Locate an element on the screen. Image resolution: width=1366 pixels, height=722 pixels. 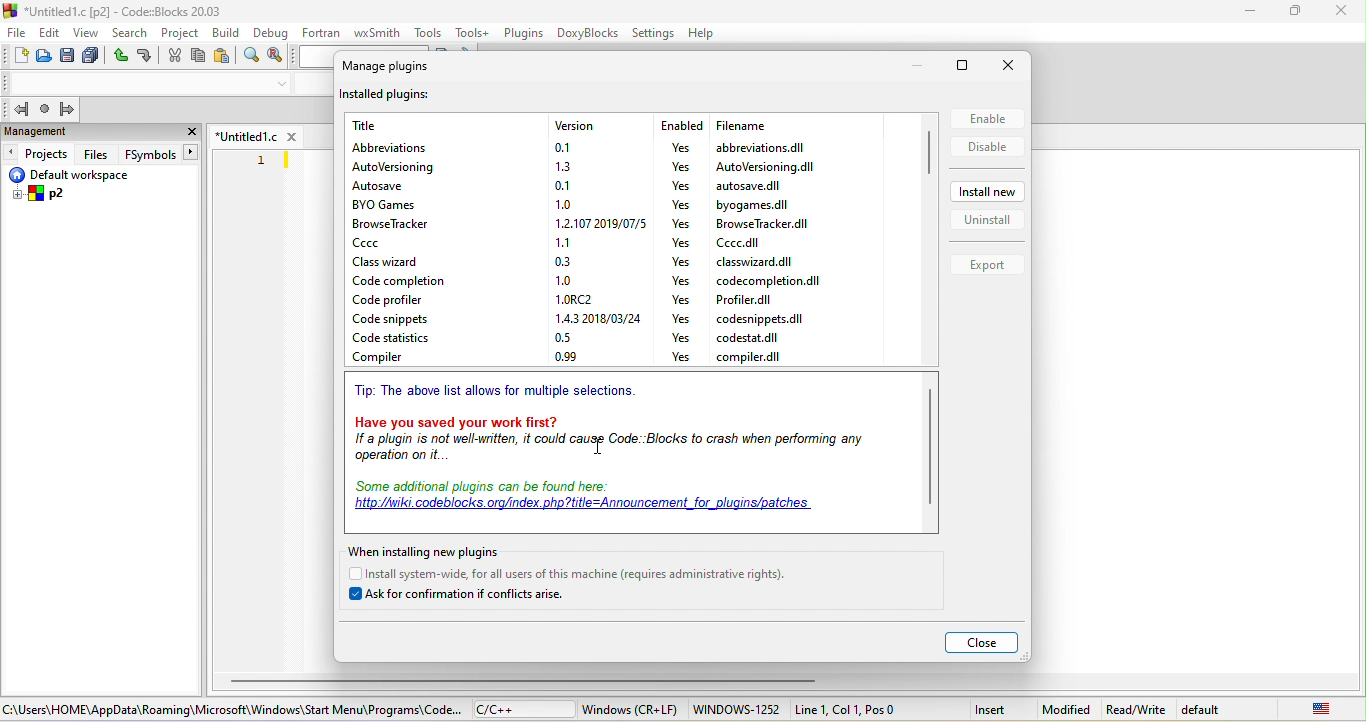
1.0 is located at coordinates (563, 203).